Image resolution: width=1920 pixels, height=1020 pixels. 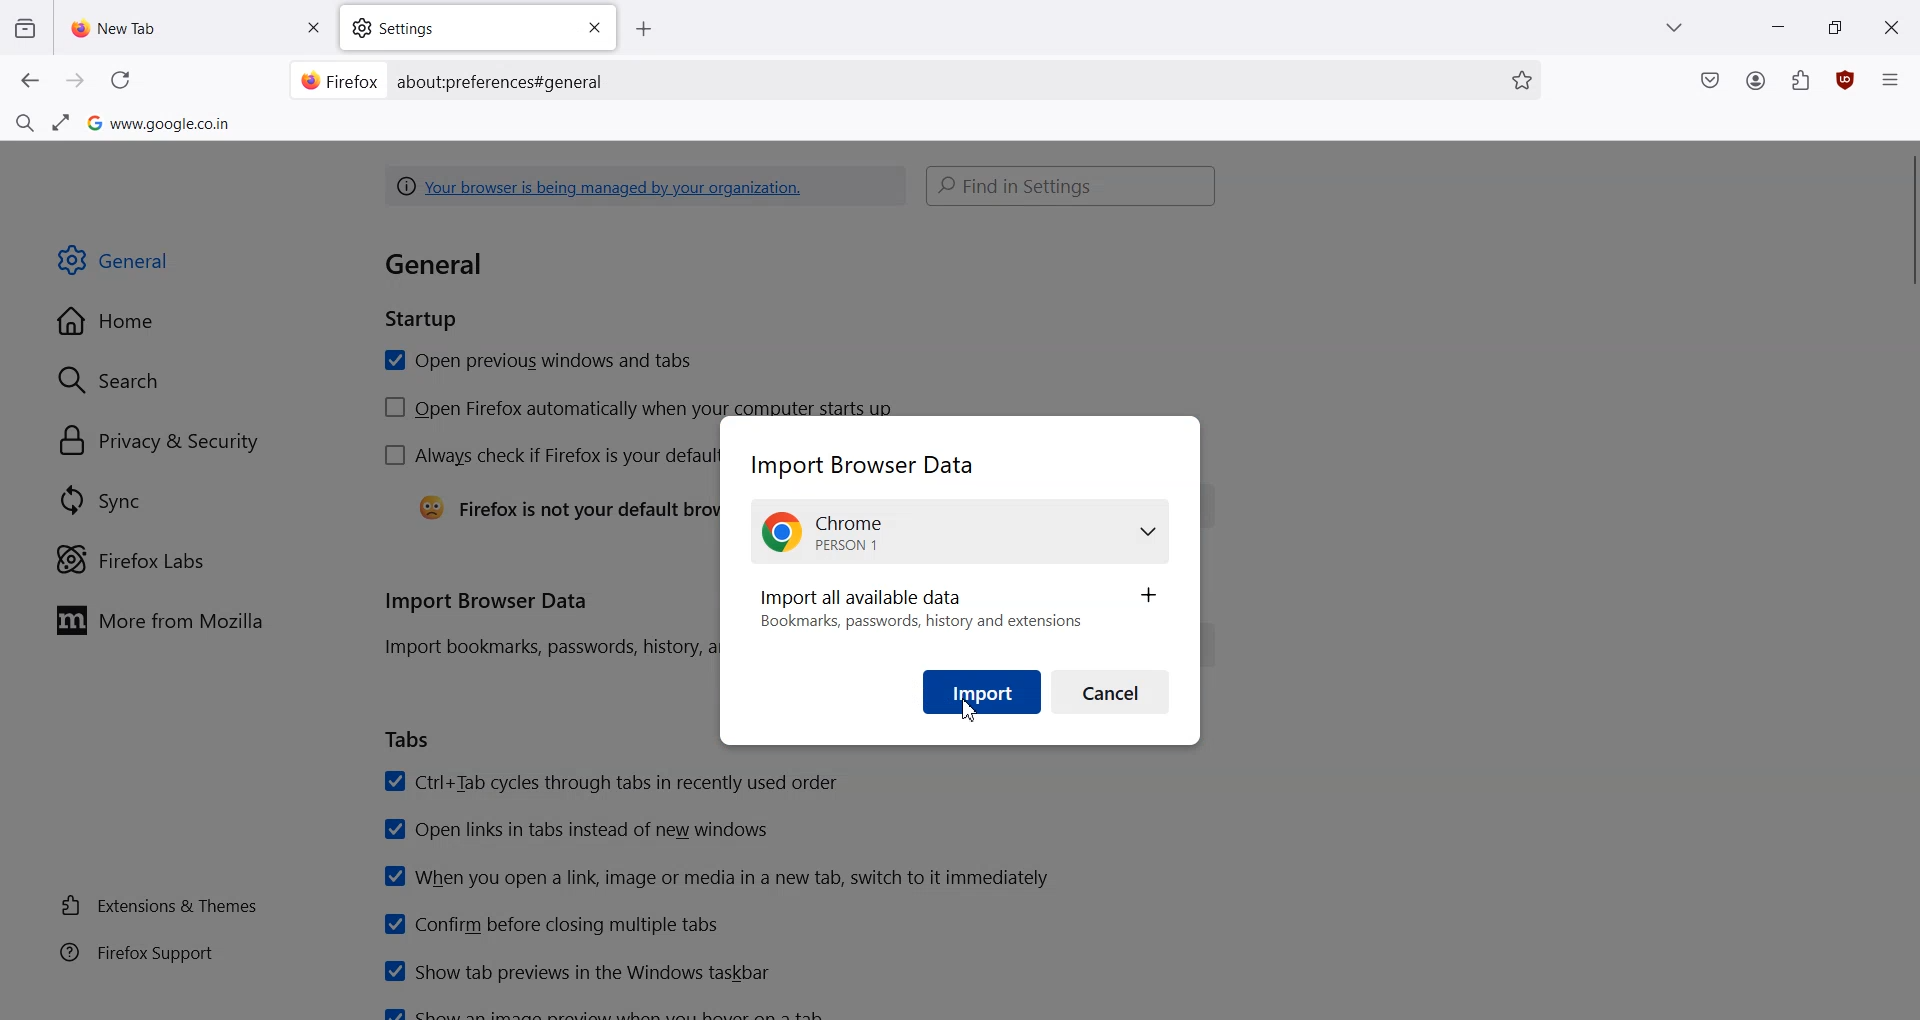 What do you see at coordinates (1521, 80) in the screenshot?
I see `Favorites` at bounding box center [1521, 80].